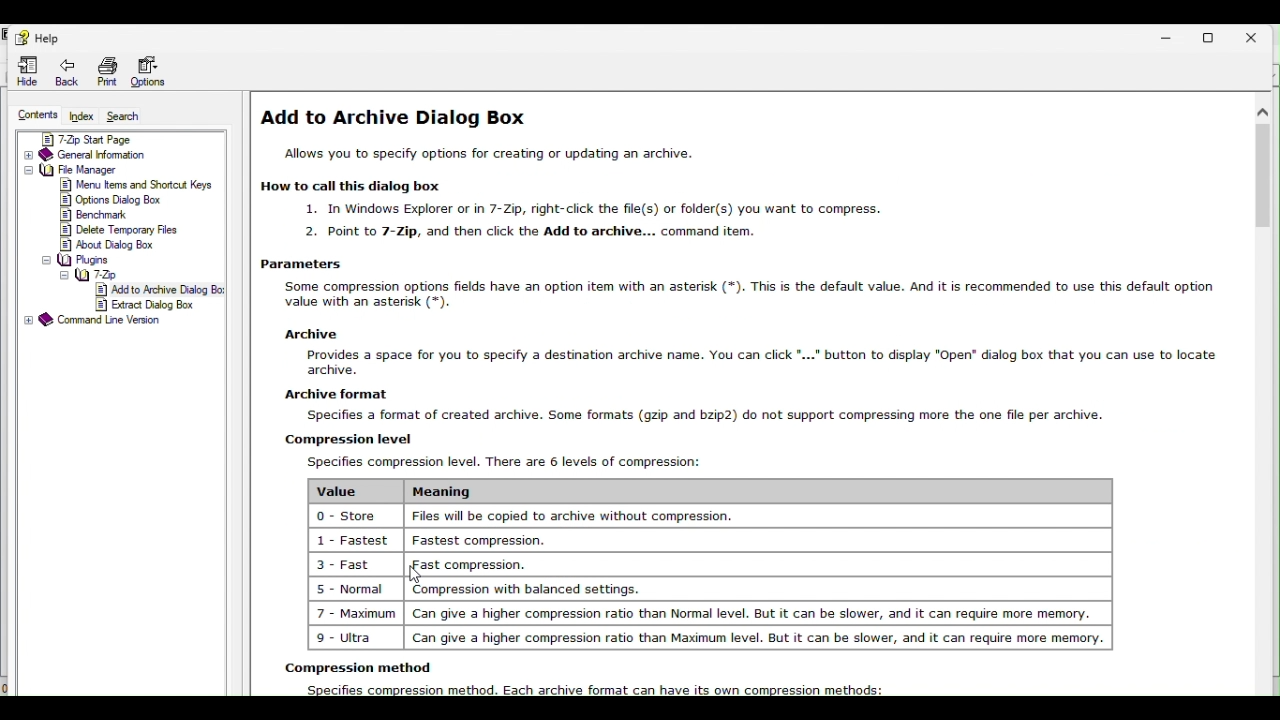 Image resolution: width=1280 pixels, height=720 pixels. Describe the element at coordinates (104, 70) in the screenshot. I see `Print` at that location.